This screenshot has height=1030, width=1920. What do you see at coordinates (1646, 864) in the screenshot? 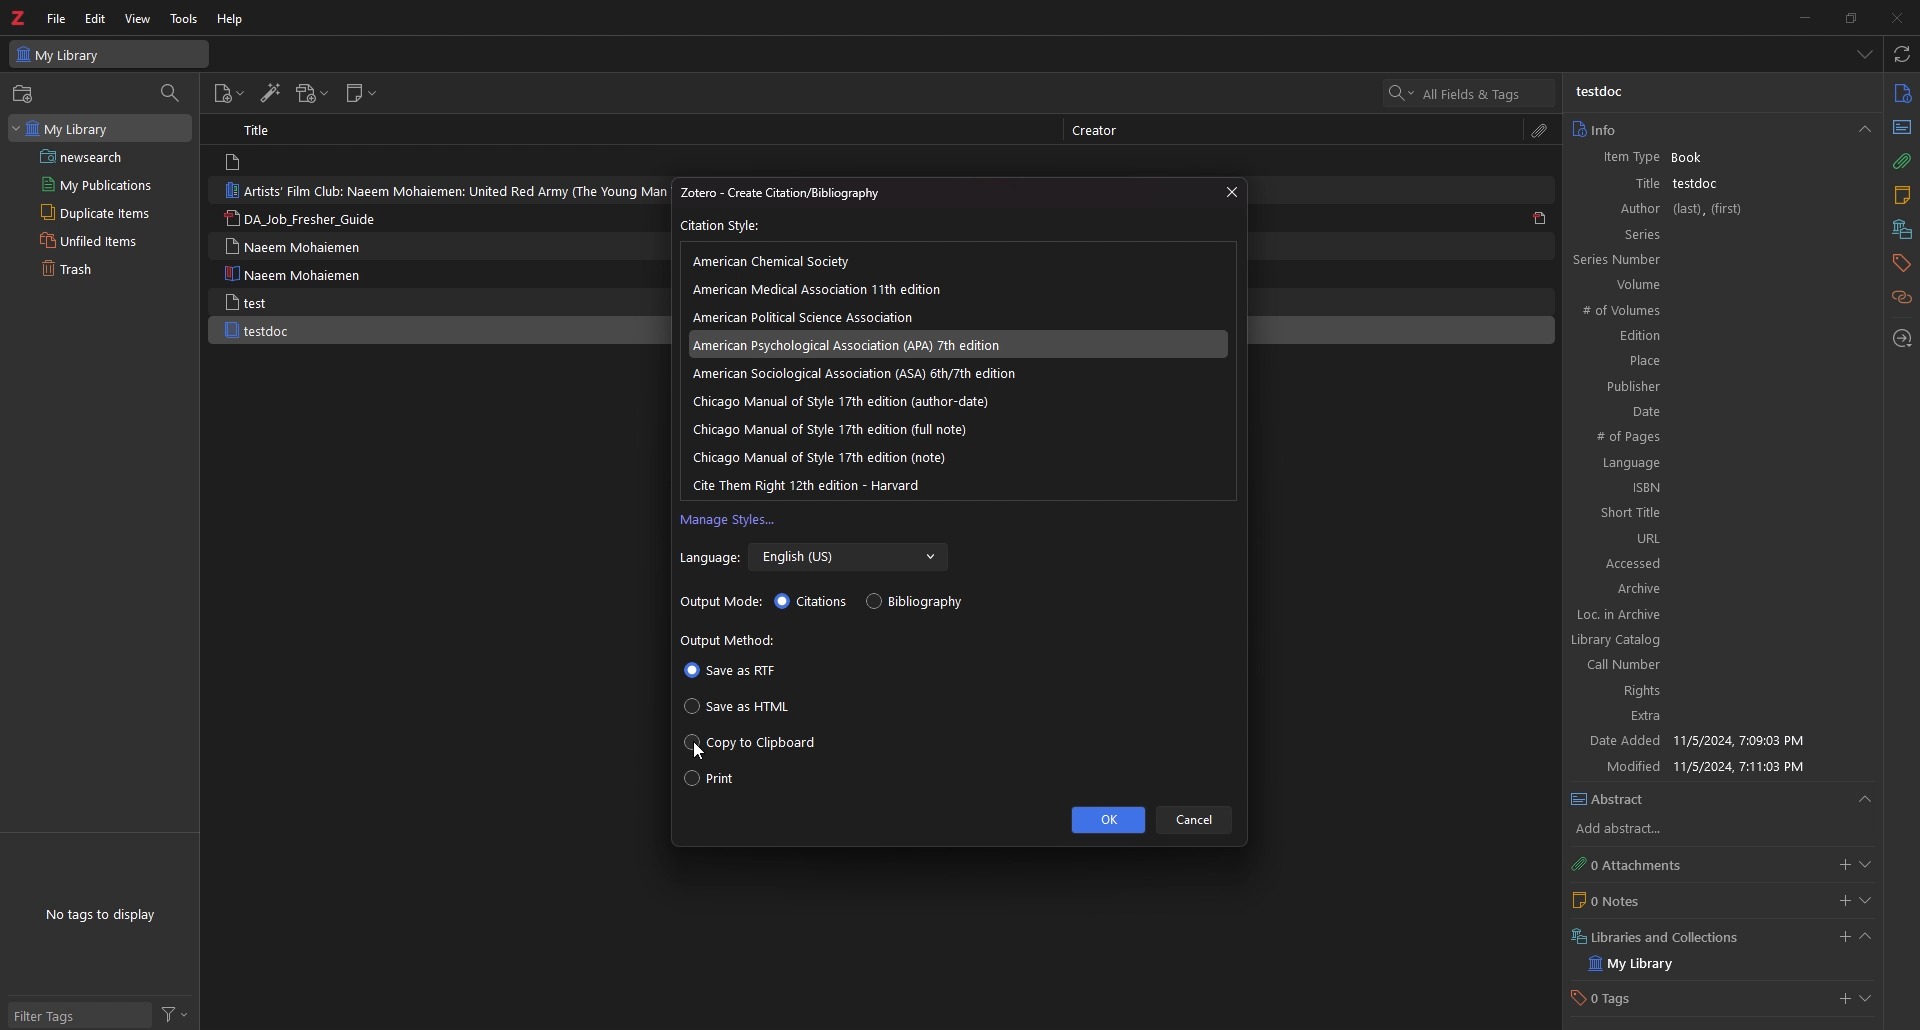
I see `0 Attachments` at bounding box center [1646, 864].